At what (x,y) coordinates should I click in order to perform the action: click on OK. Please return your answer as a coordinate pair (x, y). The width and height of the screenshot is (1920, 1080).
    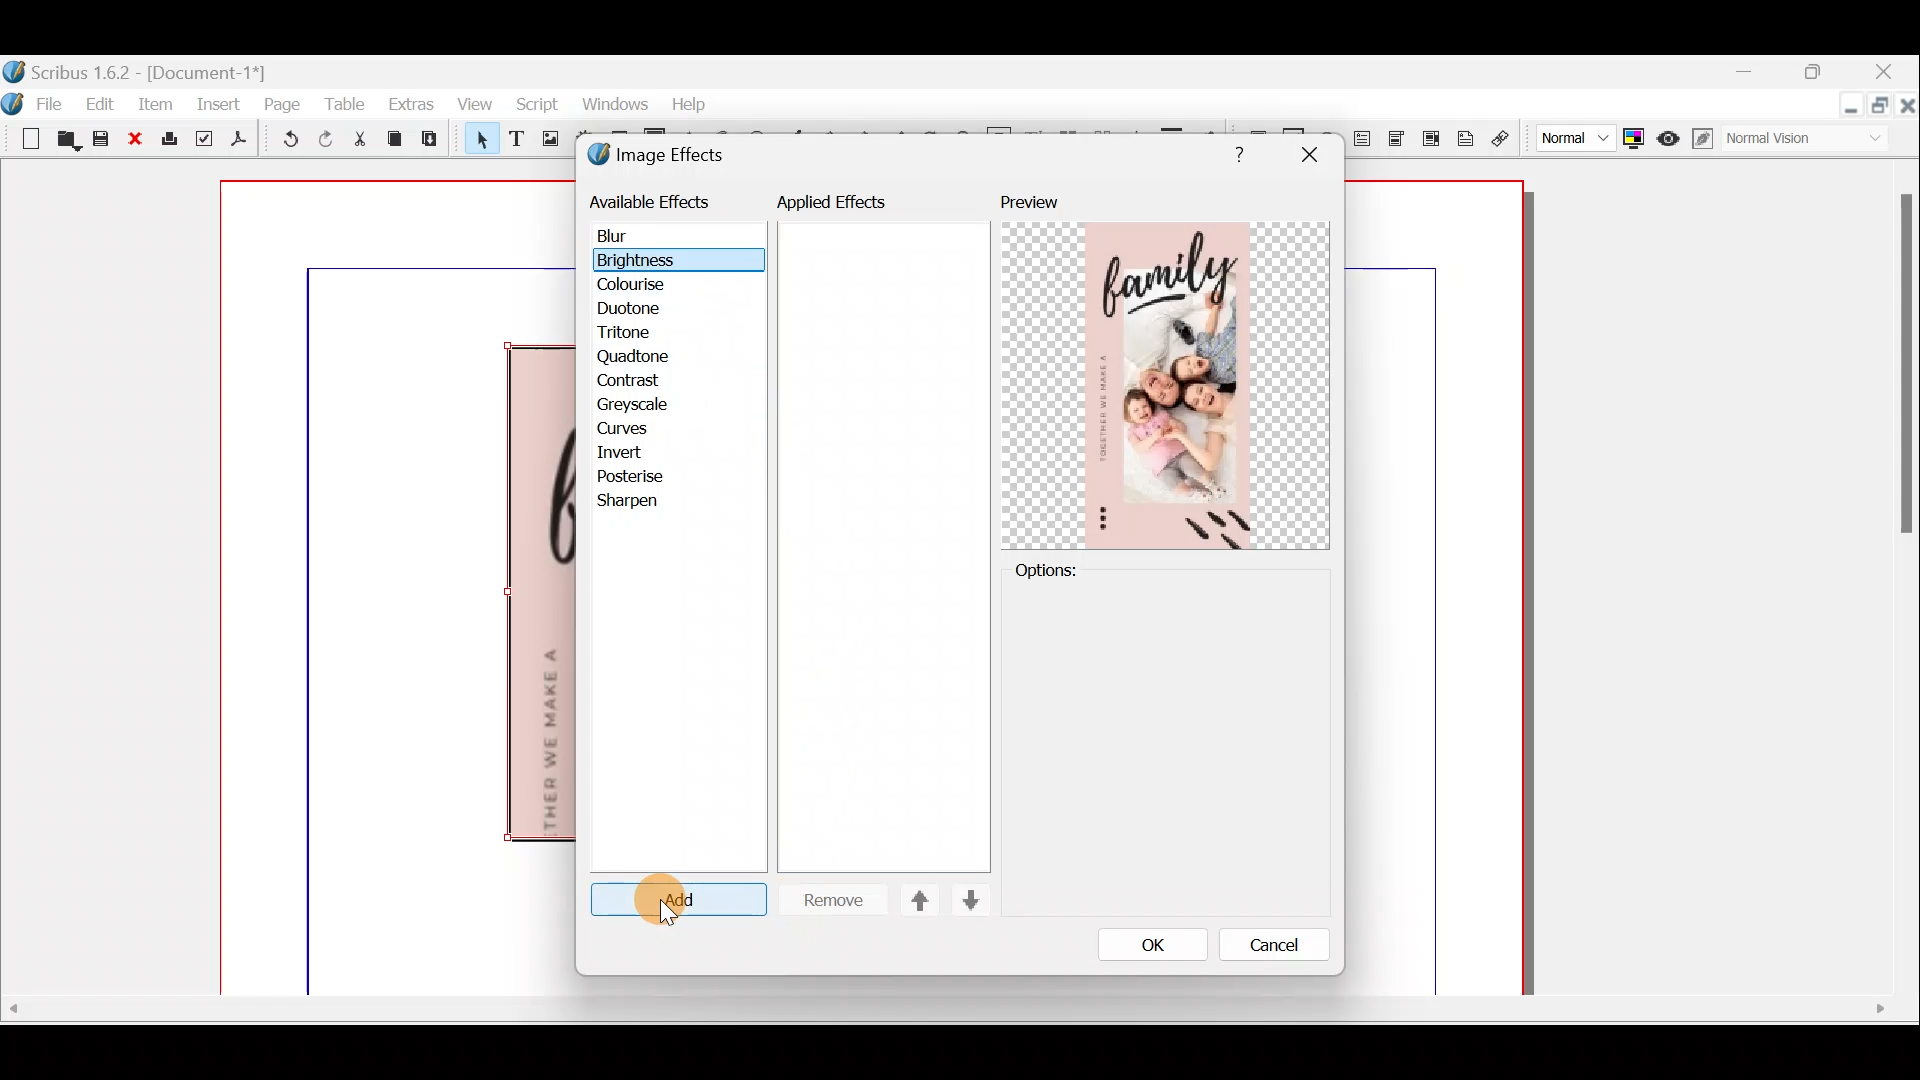
    Looking at the image, I should click on (1145, 944).